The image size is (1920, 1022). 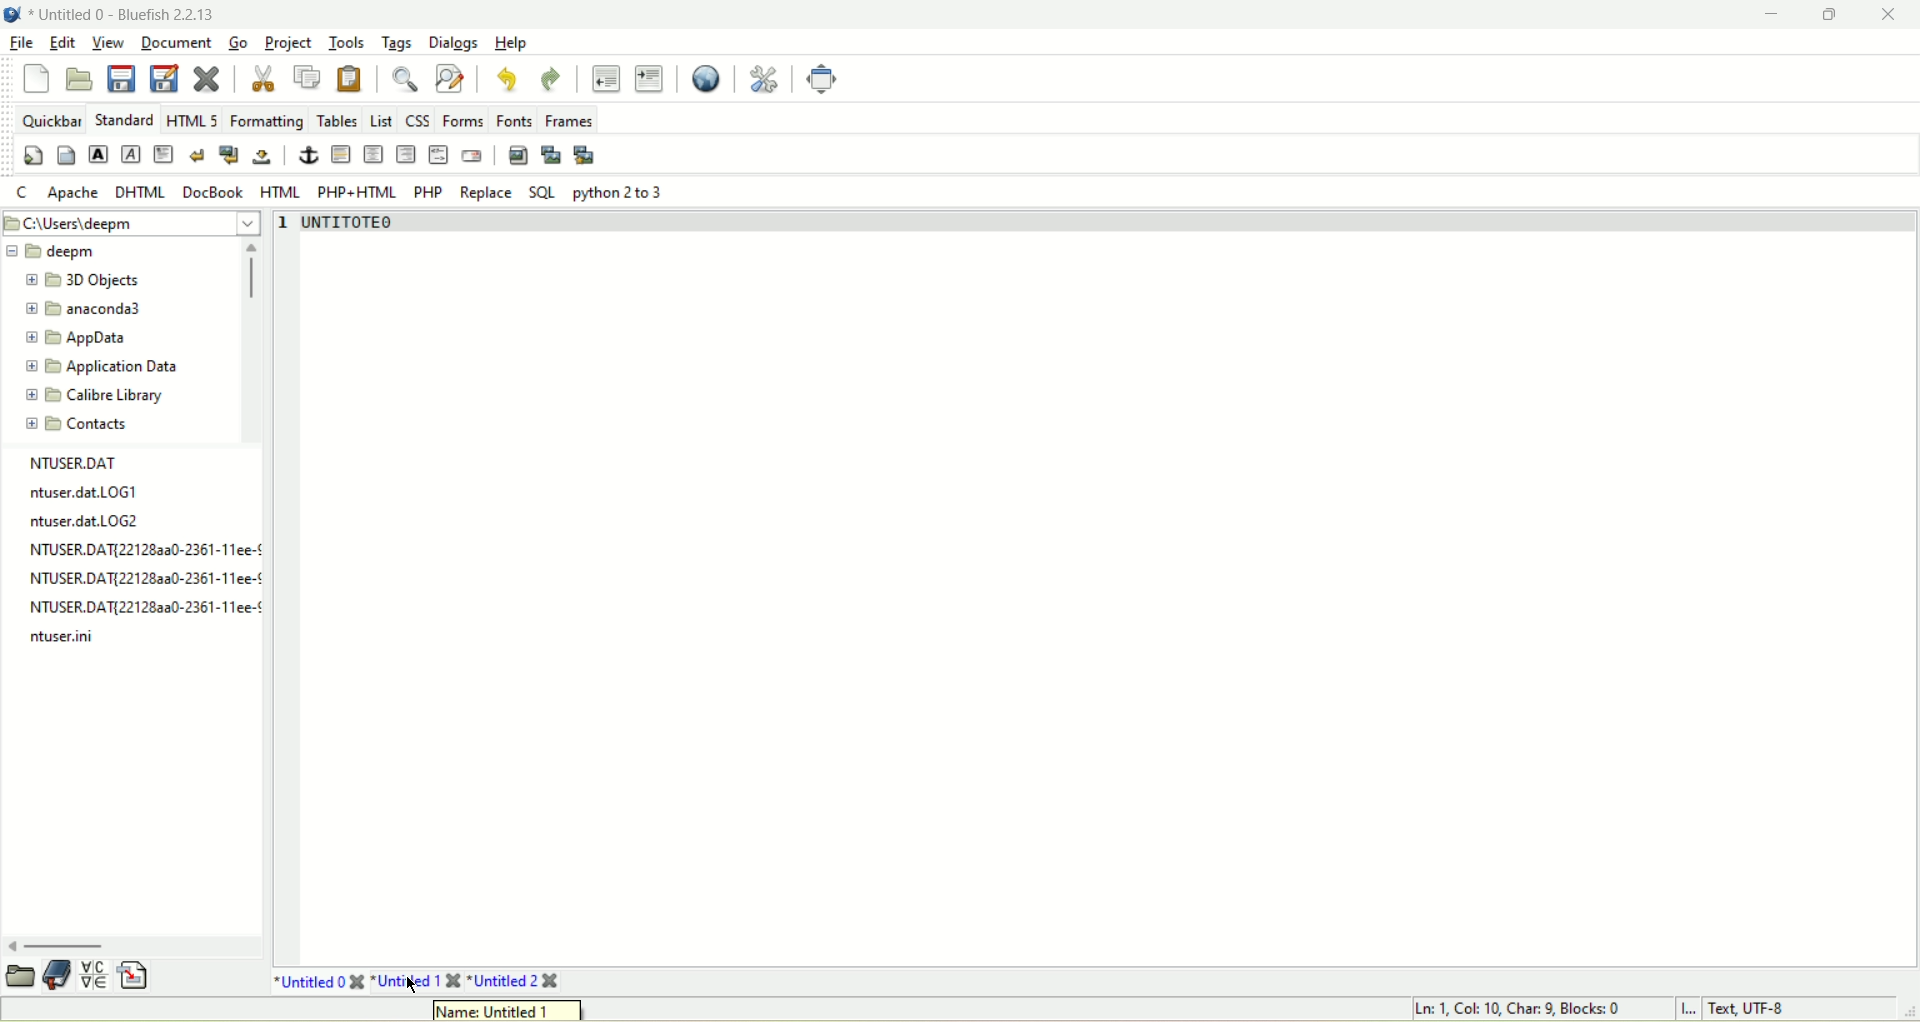 I want to click on Frames, so click(x=574, y=118).